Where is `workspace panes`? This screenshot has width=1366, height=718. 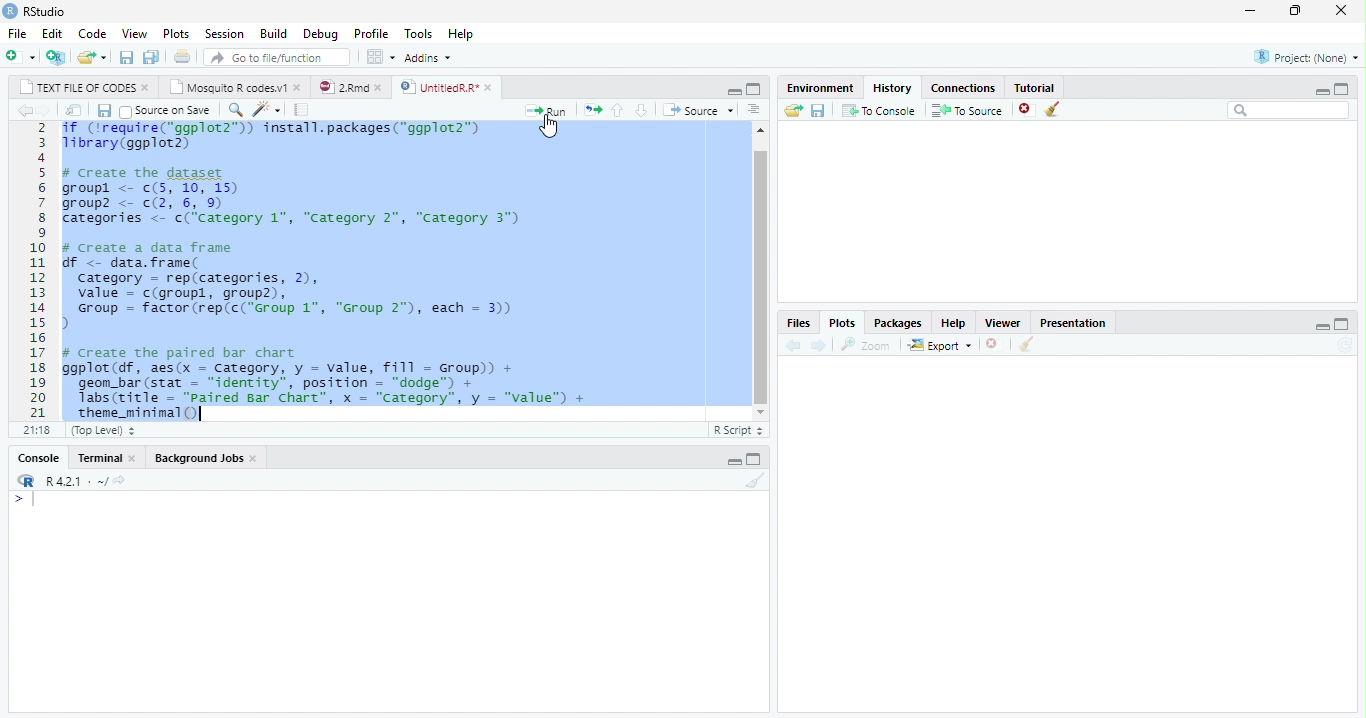 workspace panes is located at coordinates (378, 58).